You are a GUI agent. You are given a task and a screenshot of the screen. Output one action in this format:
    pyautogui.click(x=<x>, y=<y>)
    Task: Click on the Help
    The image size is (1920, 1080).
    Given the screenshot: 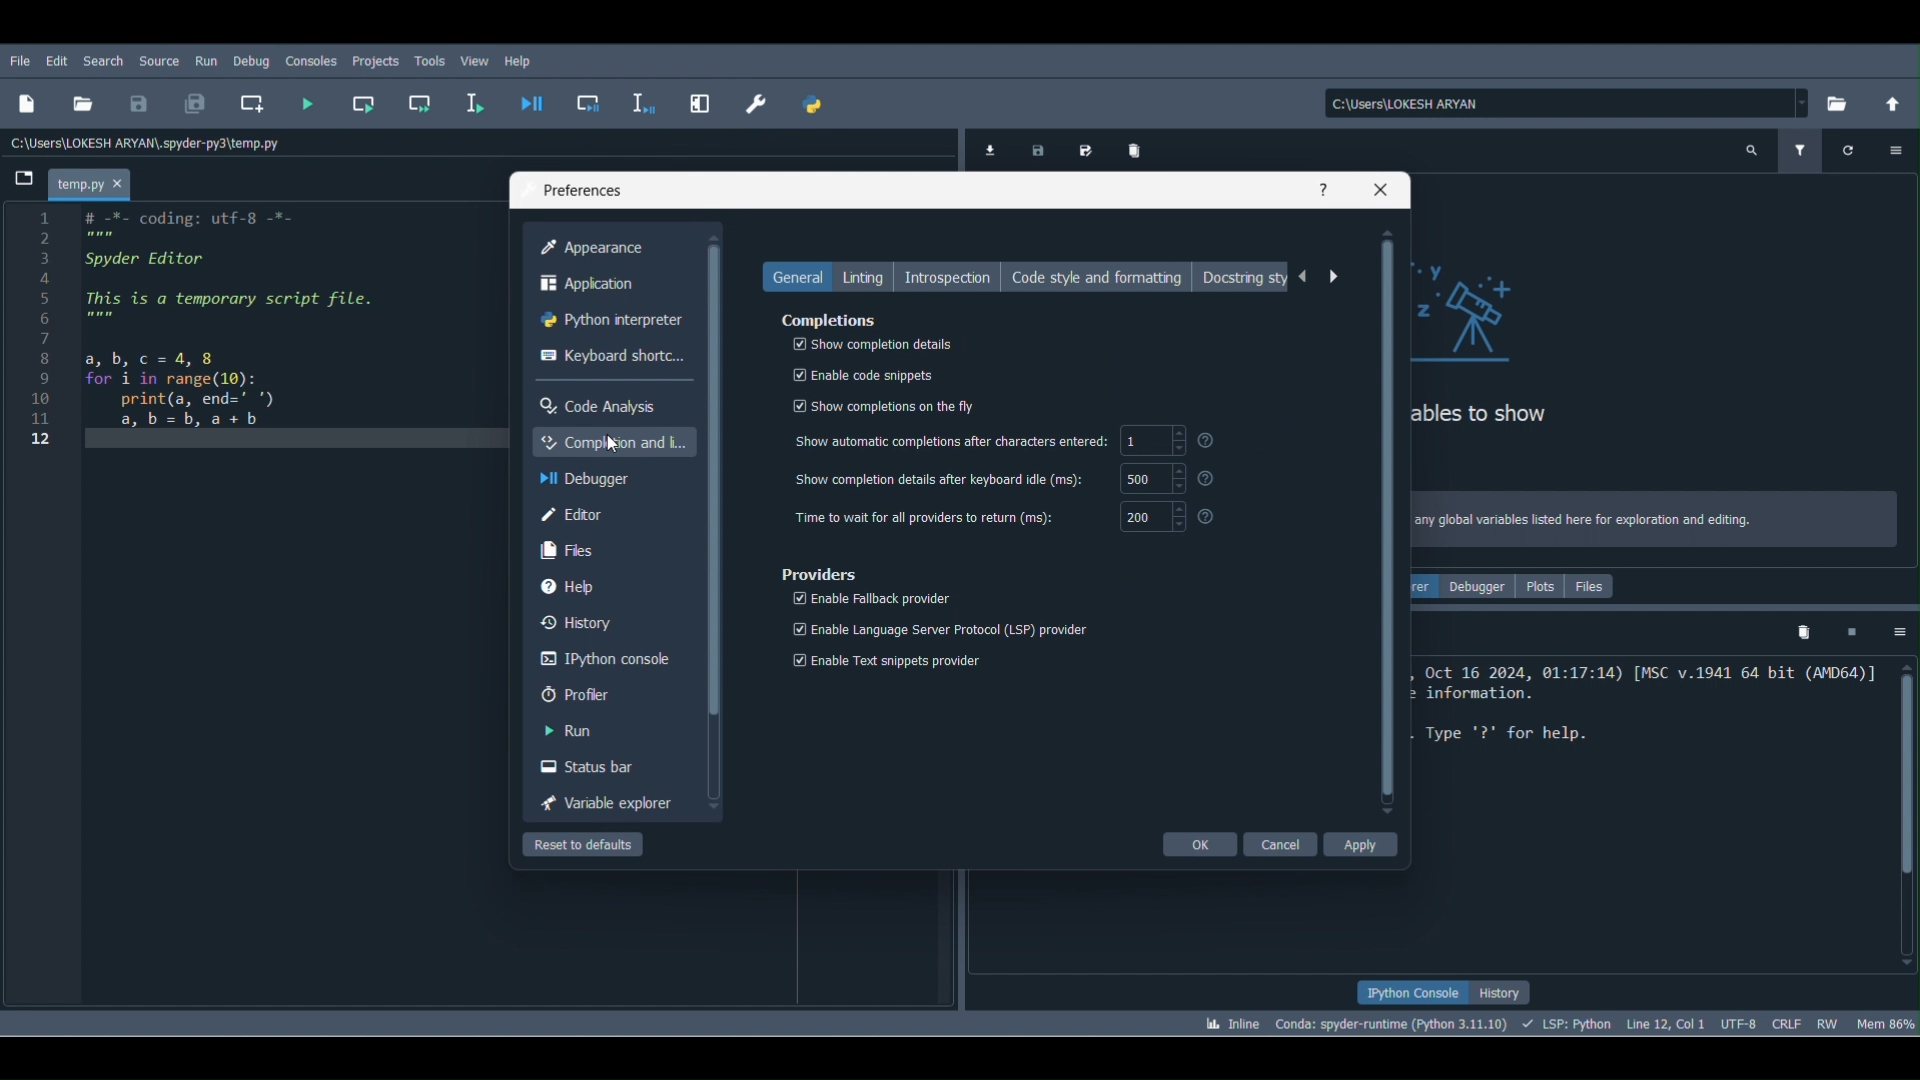 What is the action you would take?
    pyautogui.click(x=577, y=589)
    